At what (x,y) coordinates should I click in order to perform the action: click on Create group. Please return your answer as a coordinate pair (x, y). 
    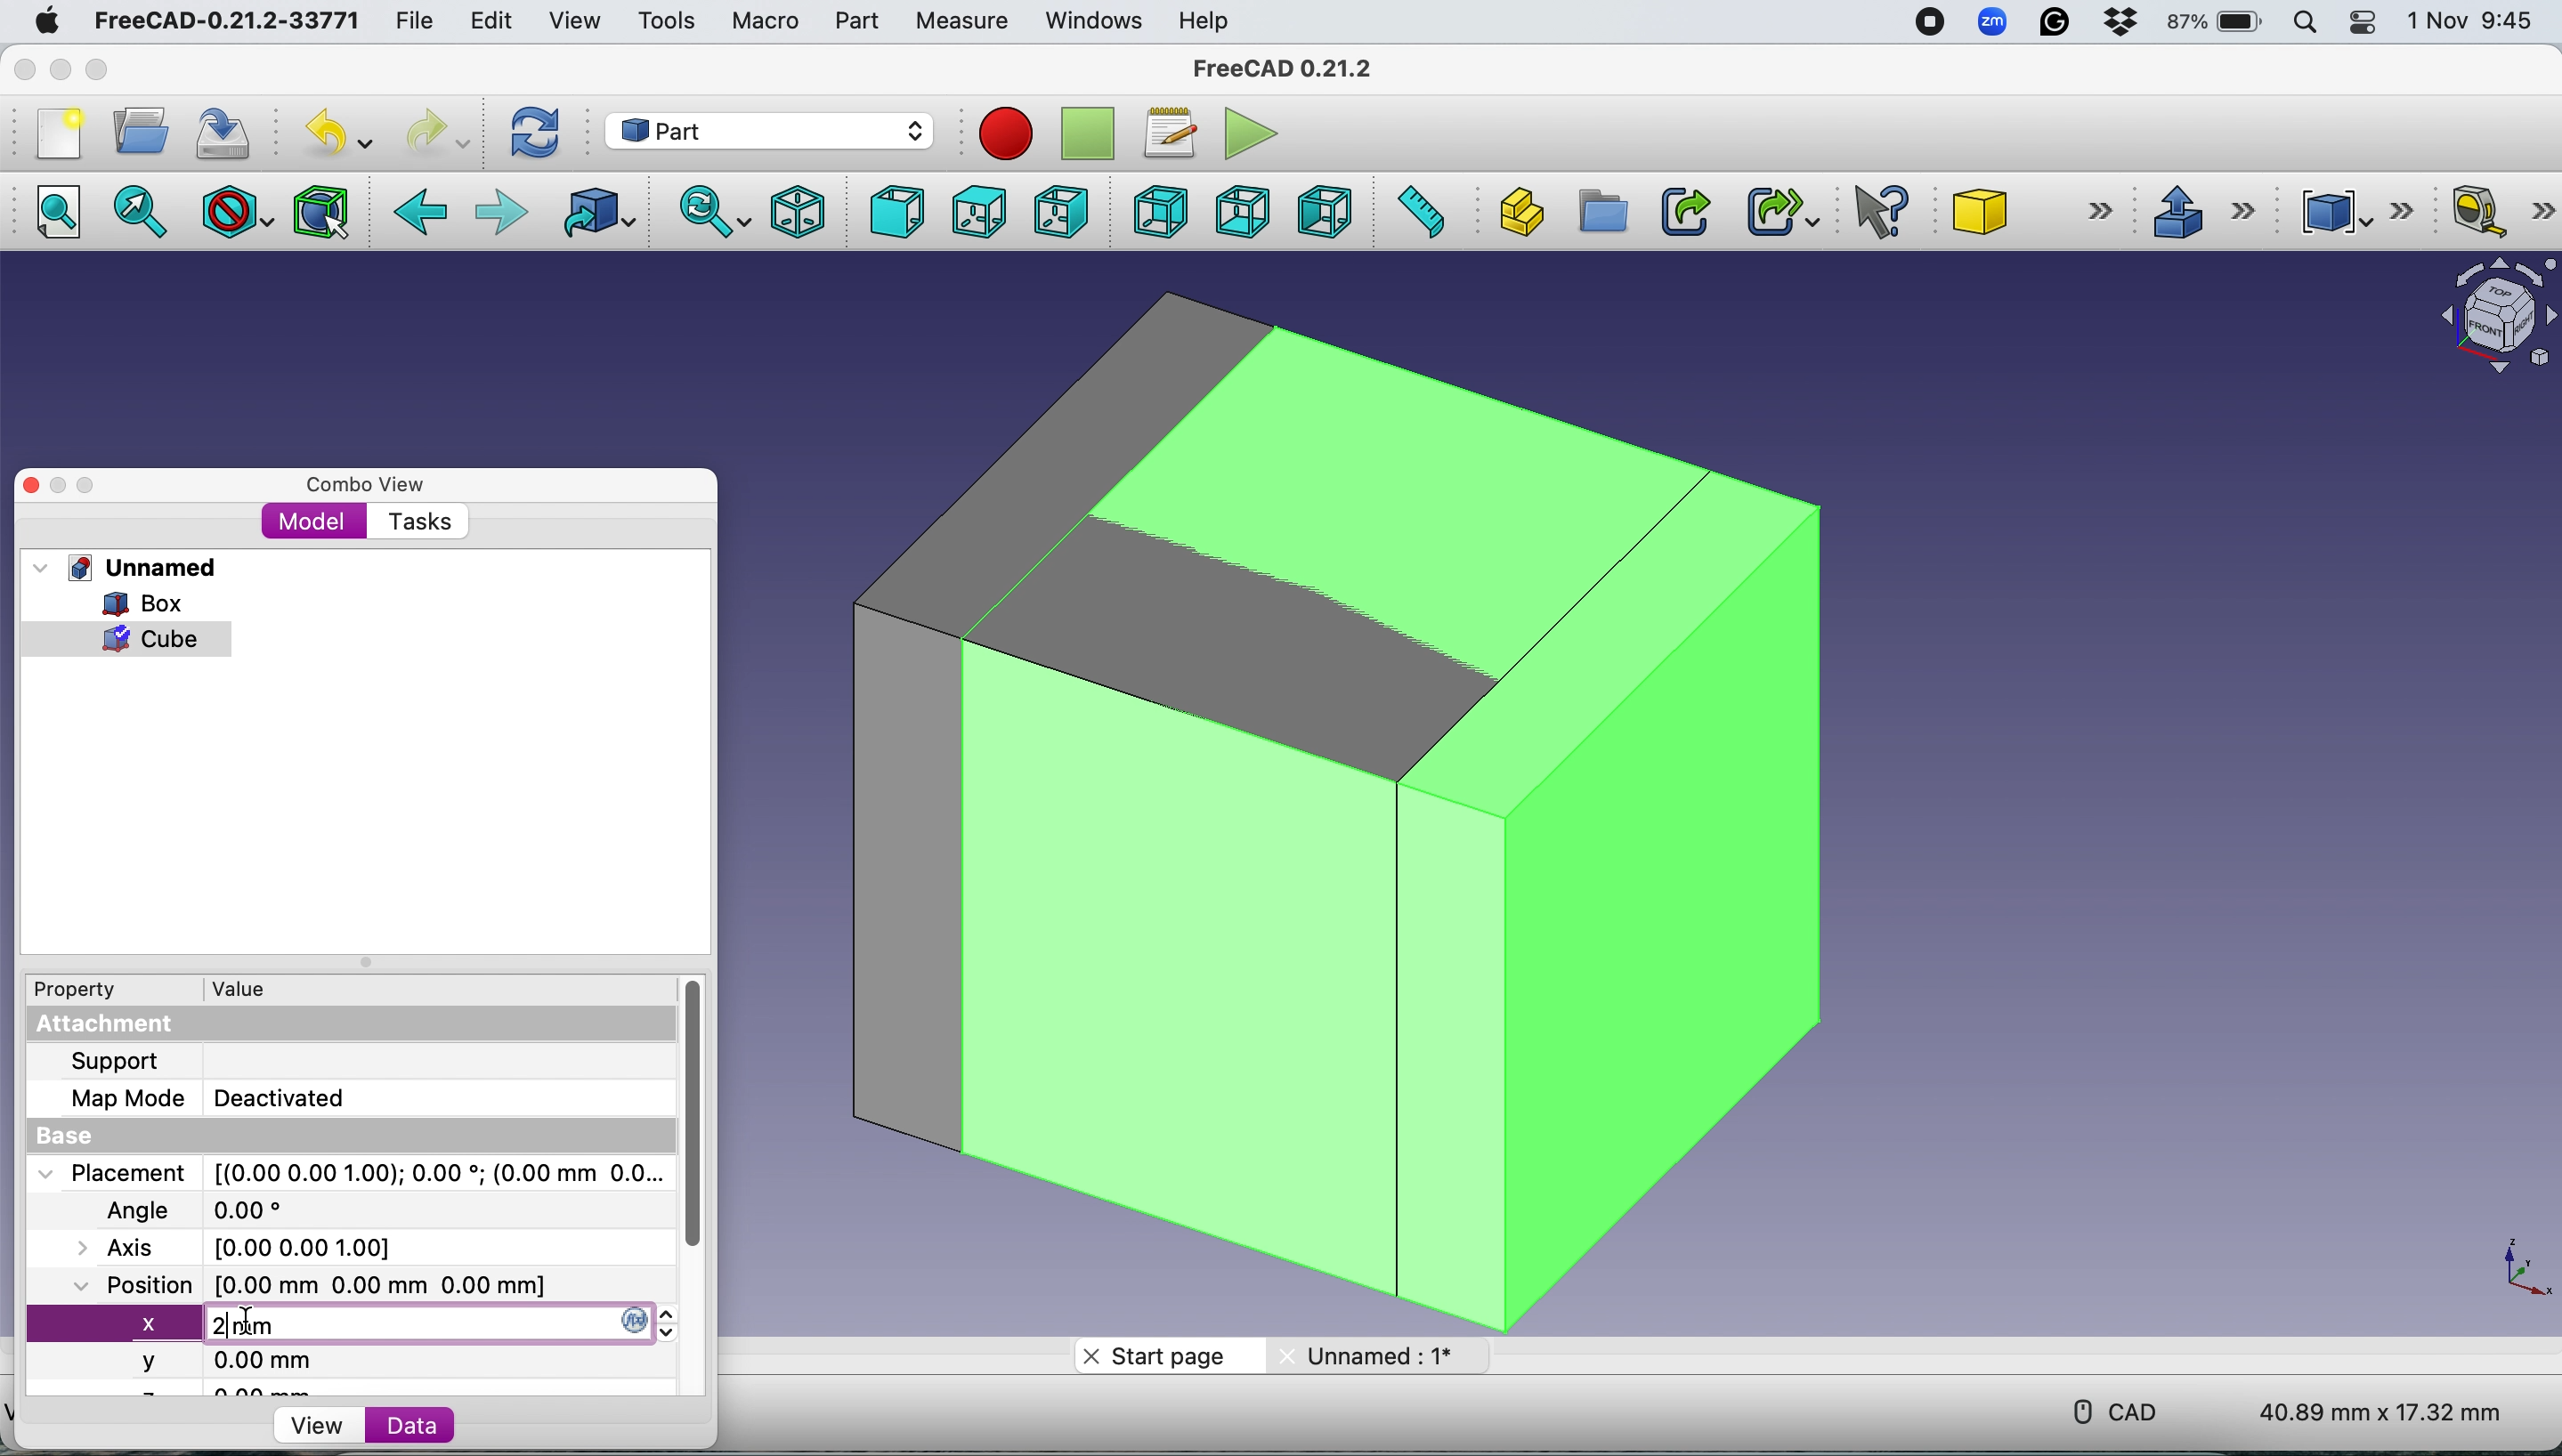
    Looking at the image, I should click on (1600, 212).